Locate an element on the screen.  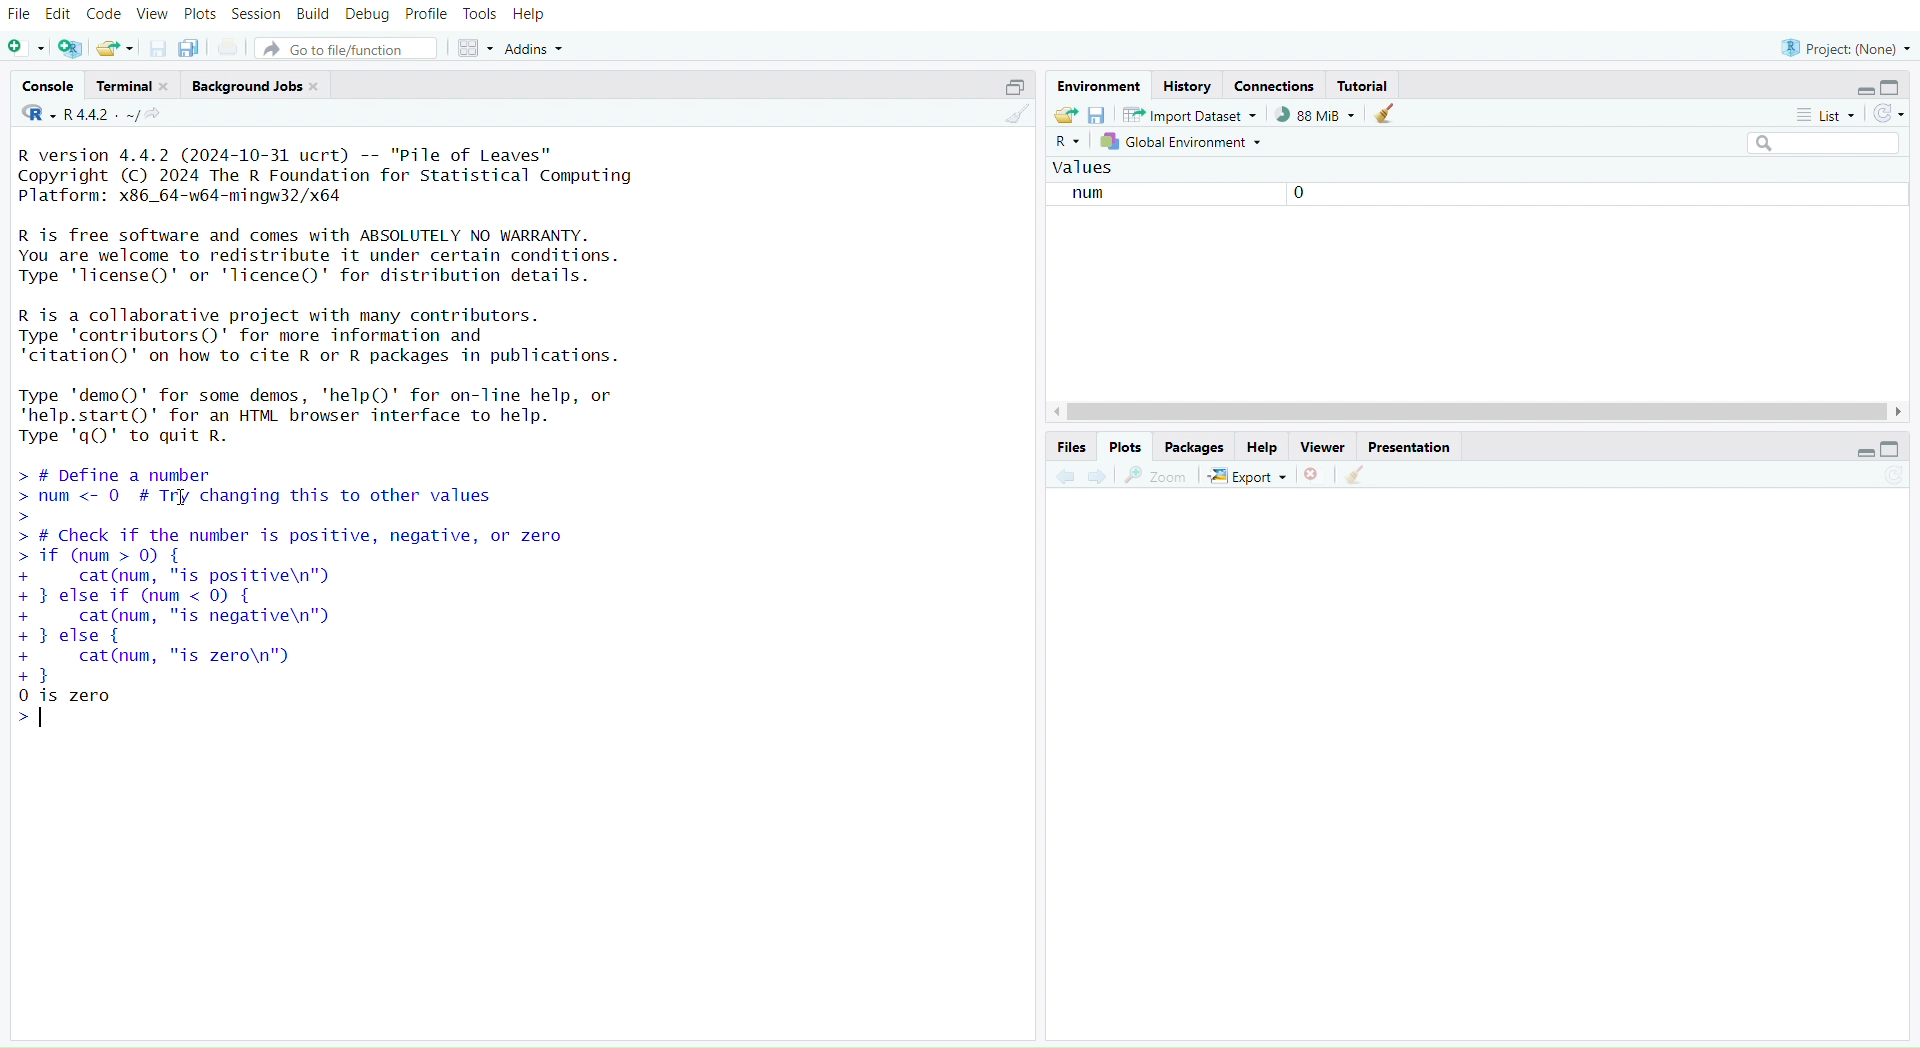
clear console is located at coordinates (1016, 118).